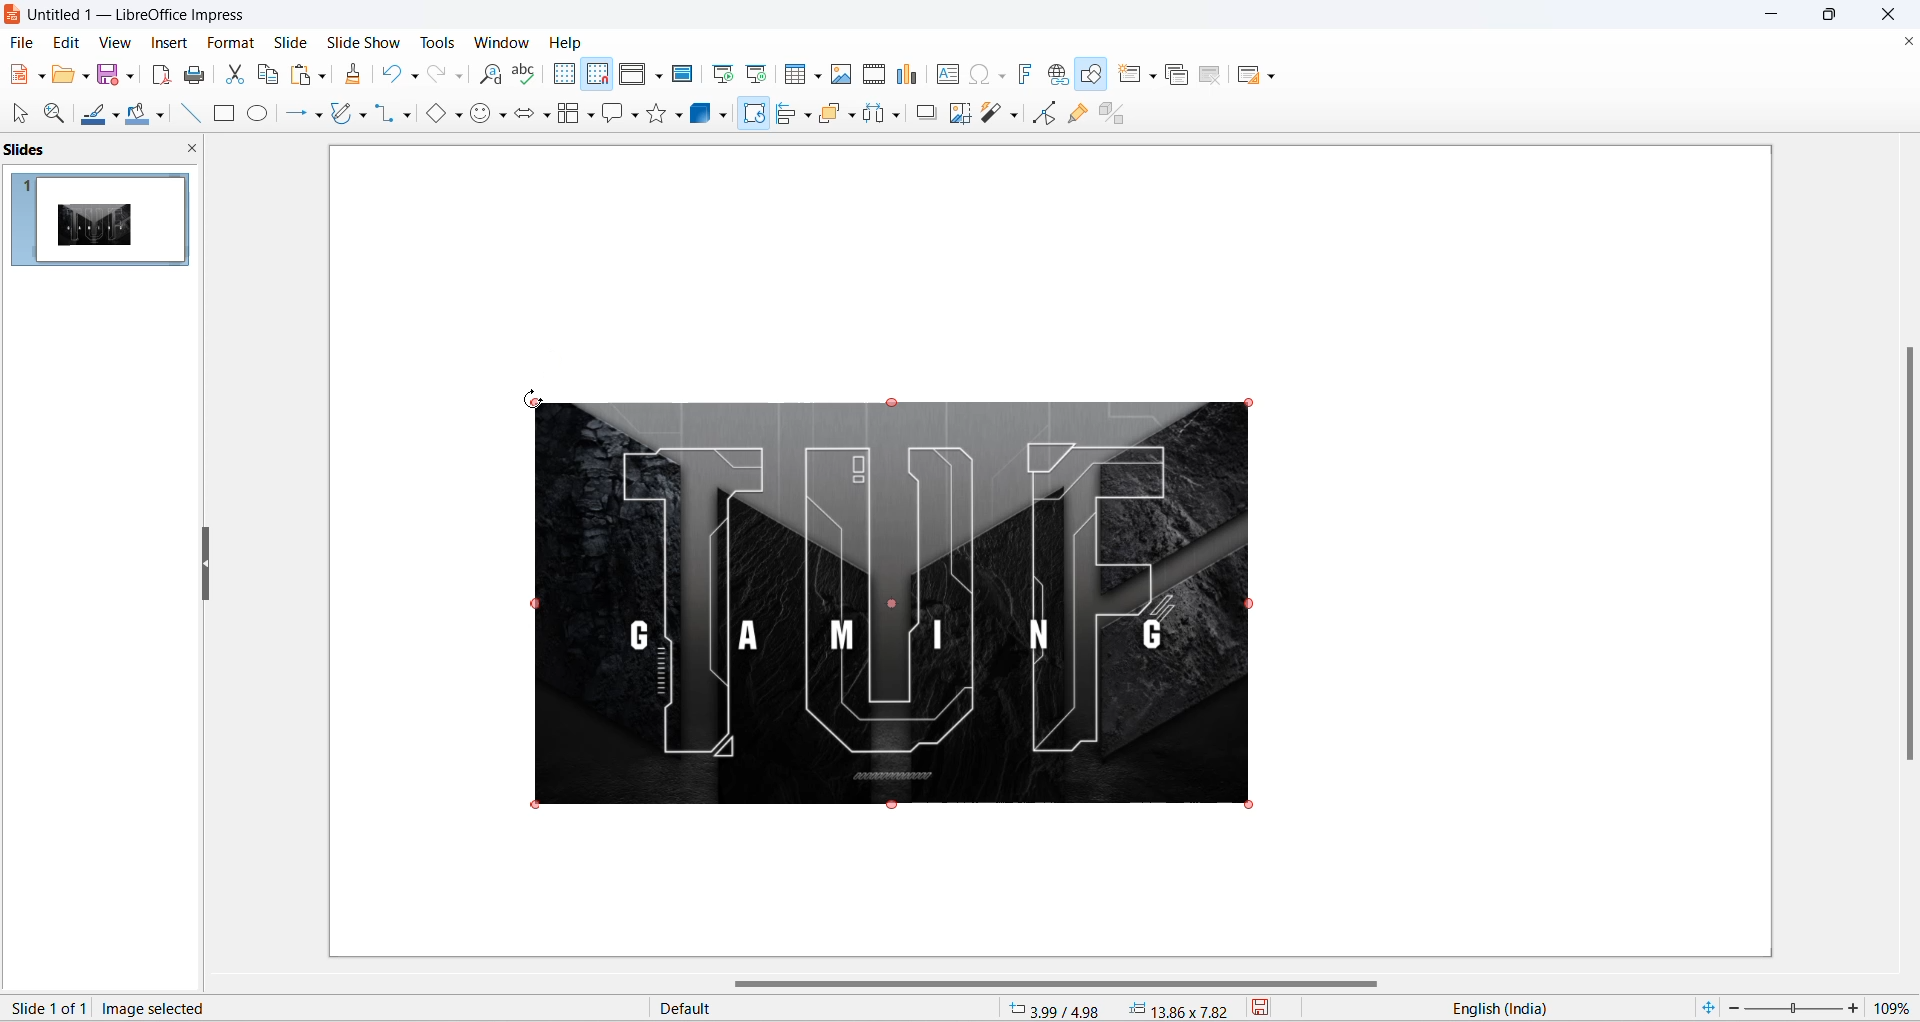 This screenshot has height=1022, width=1920. I want to click on show gluepoint functions, so click(1082, 113).